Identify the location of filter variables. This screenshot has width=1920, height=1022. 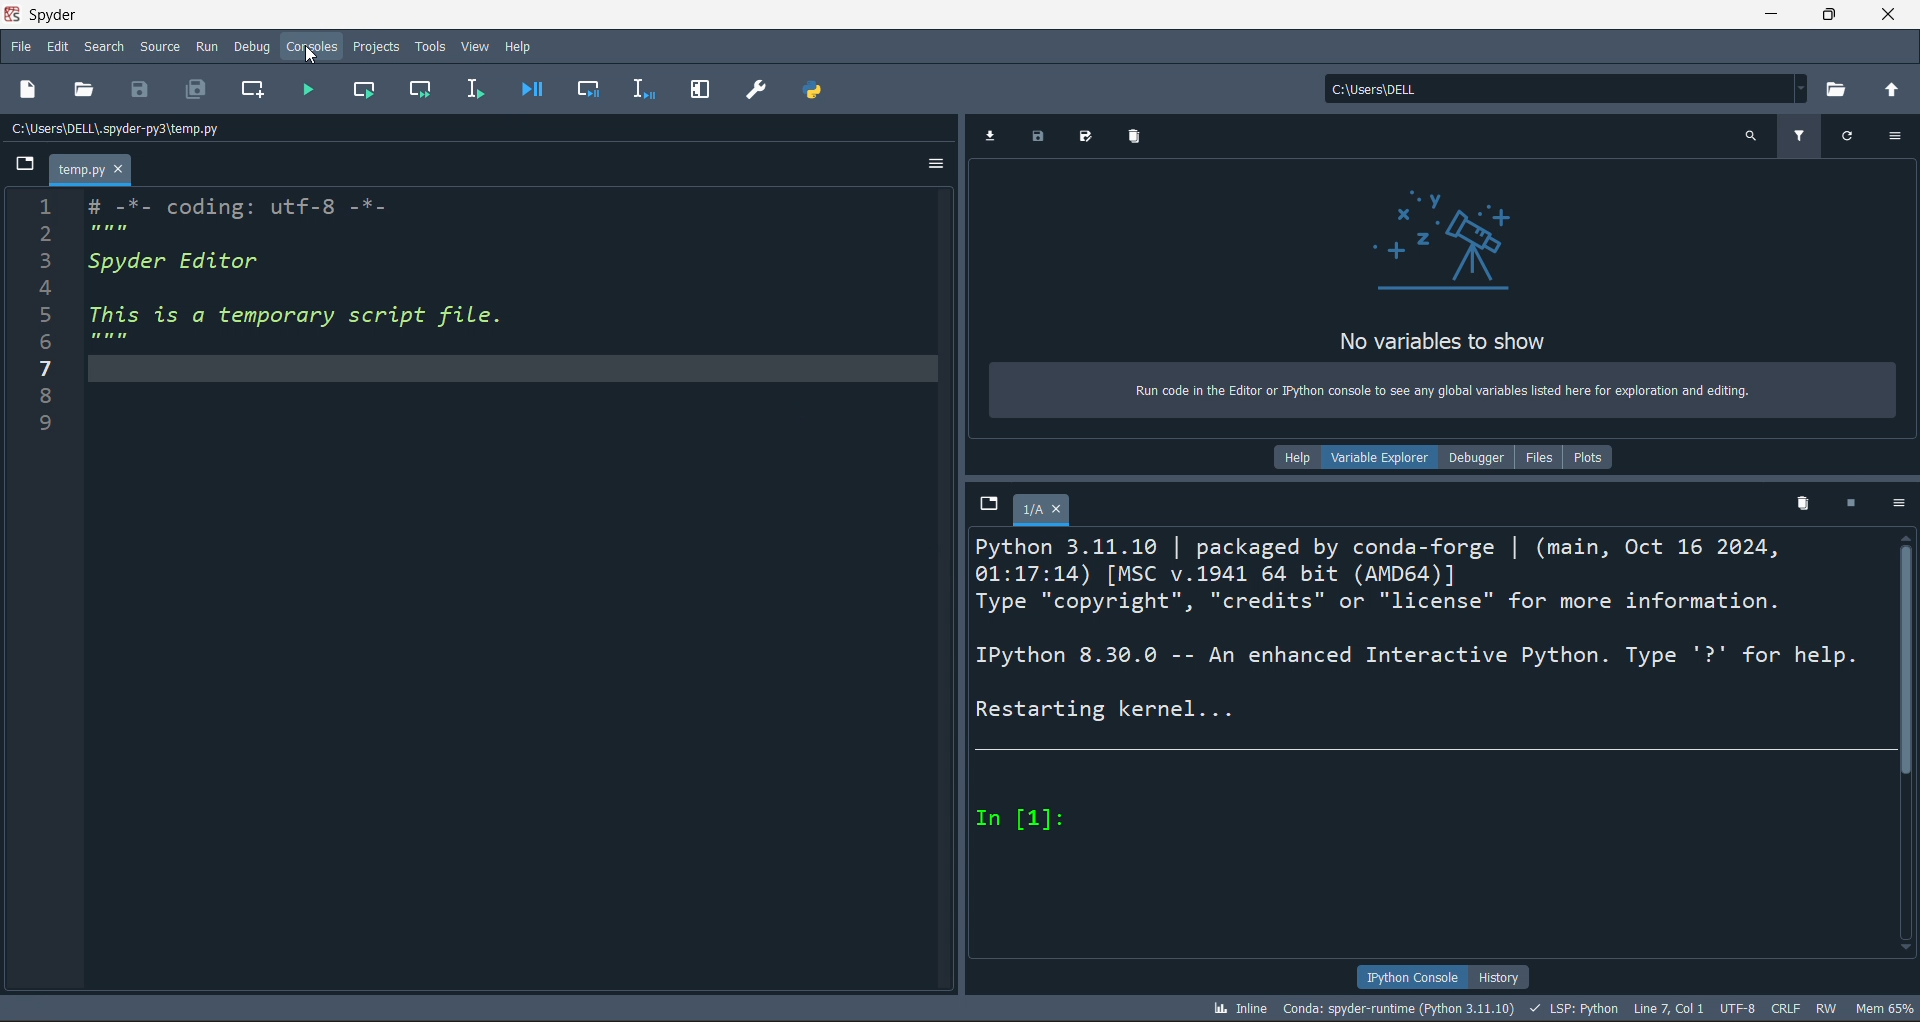
(1795, 138).